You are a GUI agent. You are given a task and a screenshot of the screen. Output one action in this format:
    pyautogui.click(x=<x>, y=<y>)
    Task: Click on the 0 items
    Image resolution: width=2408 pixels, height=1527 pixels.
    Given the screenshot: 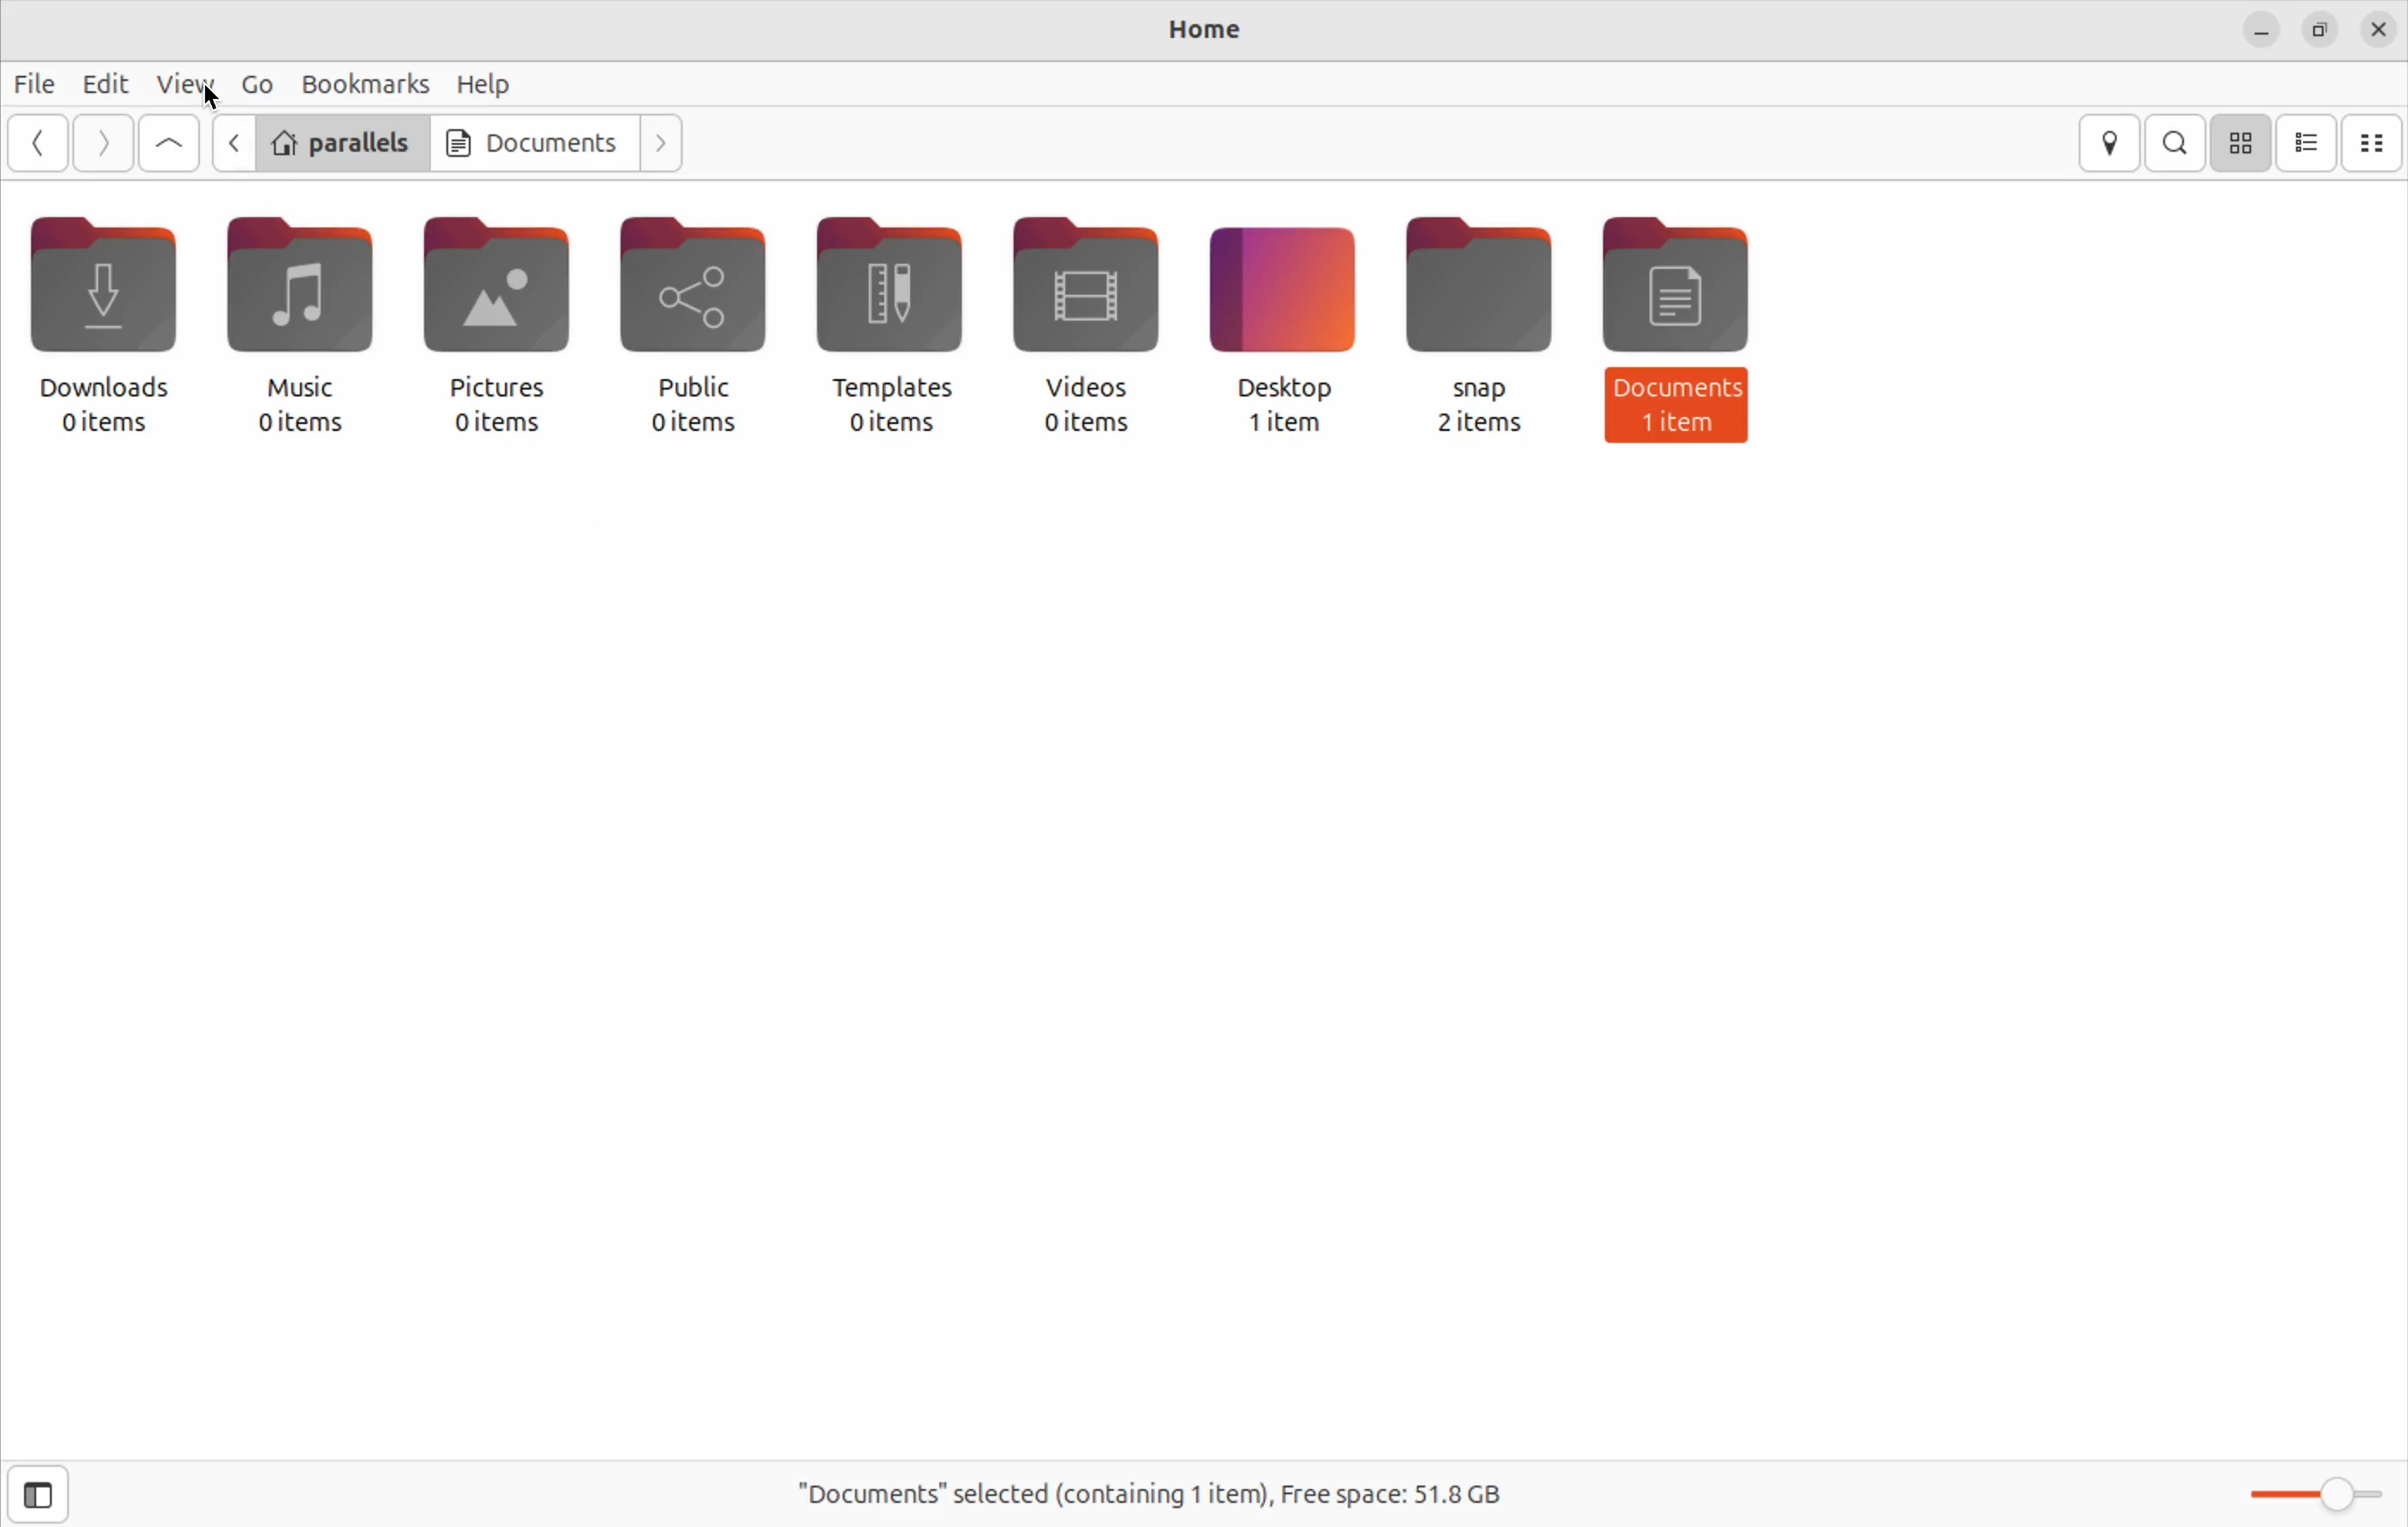 What is the action you would take?
    pyautogui.click(x=701, y=431)
    